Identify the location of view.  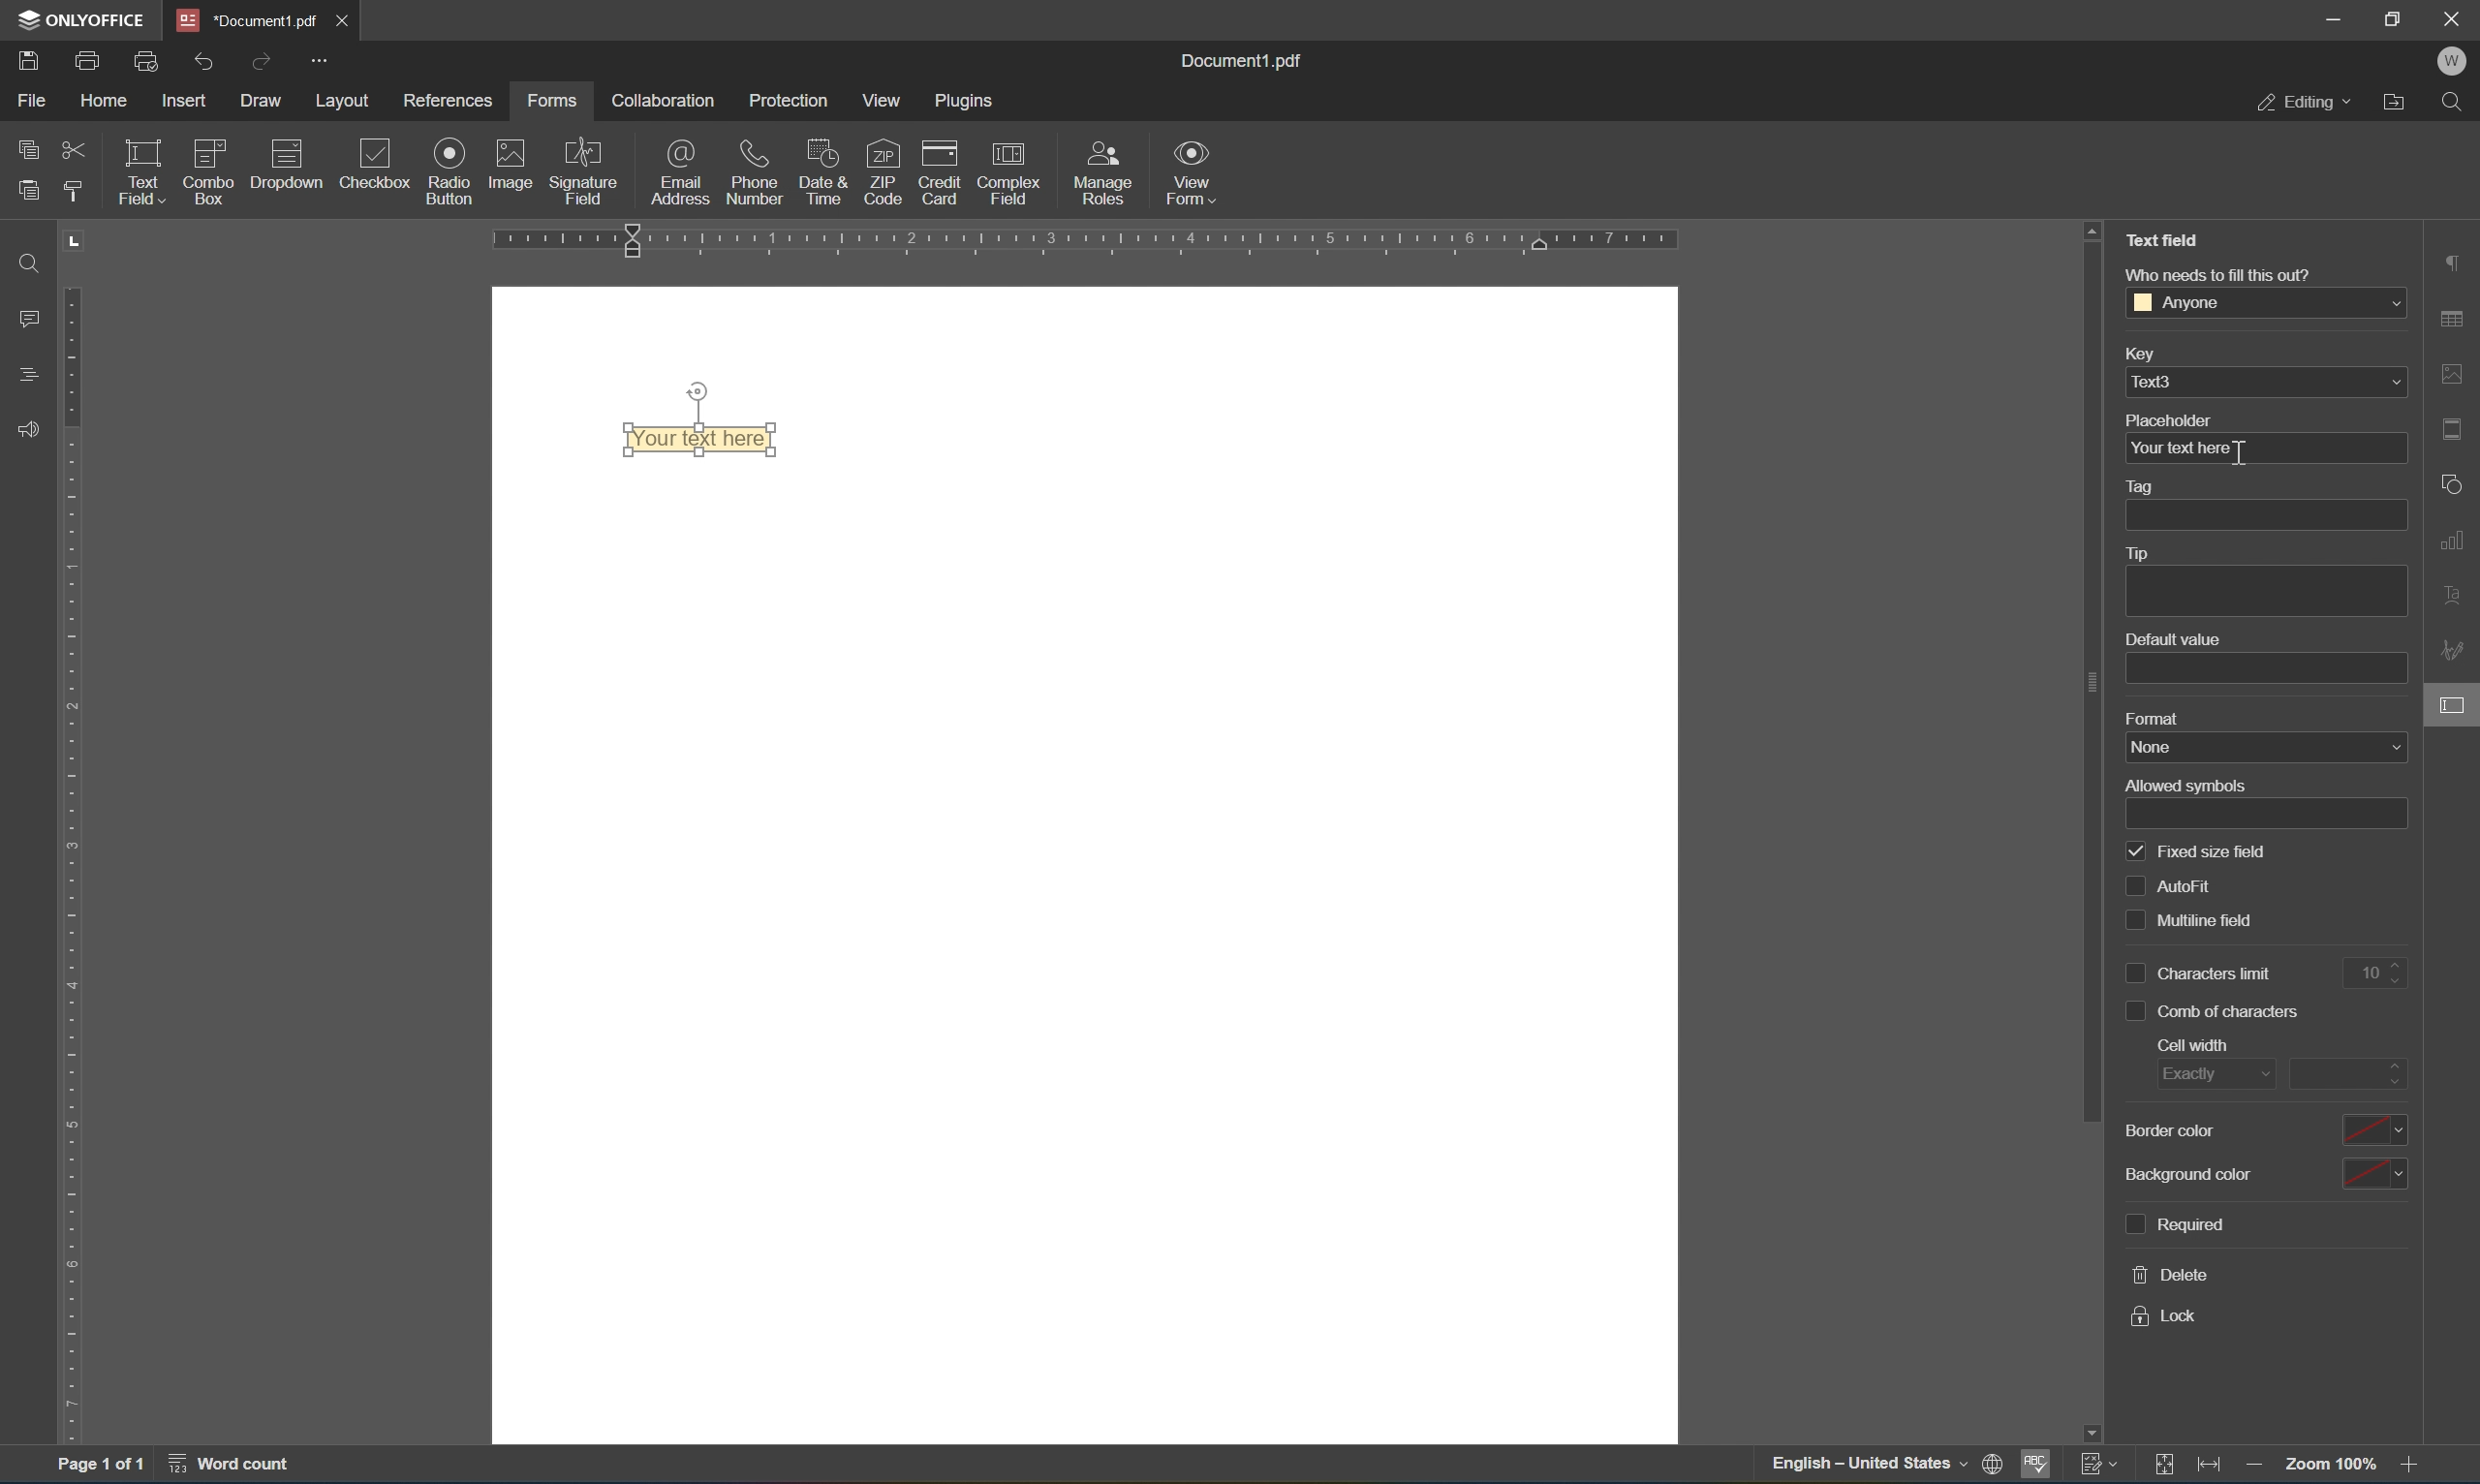
(885, 100).